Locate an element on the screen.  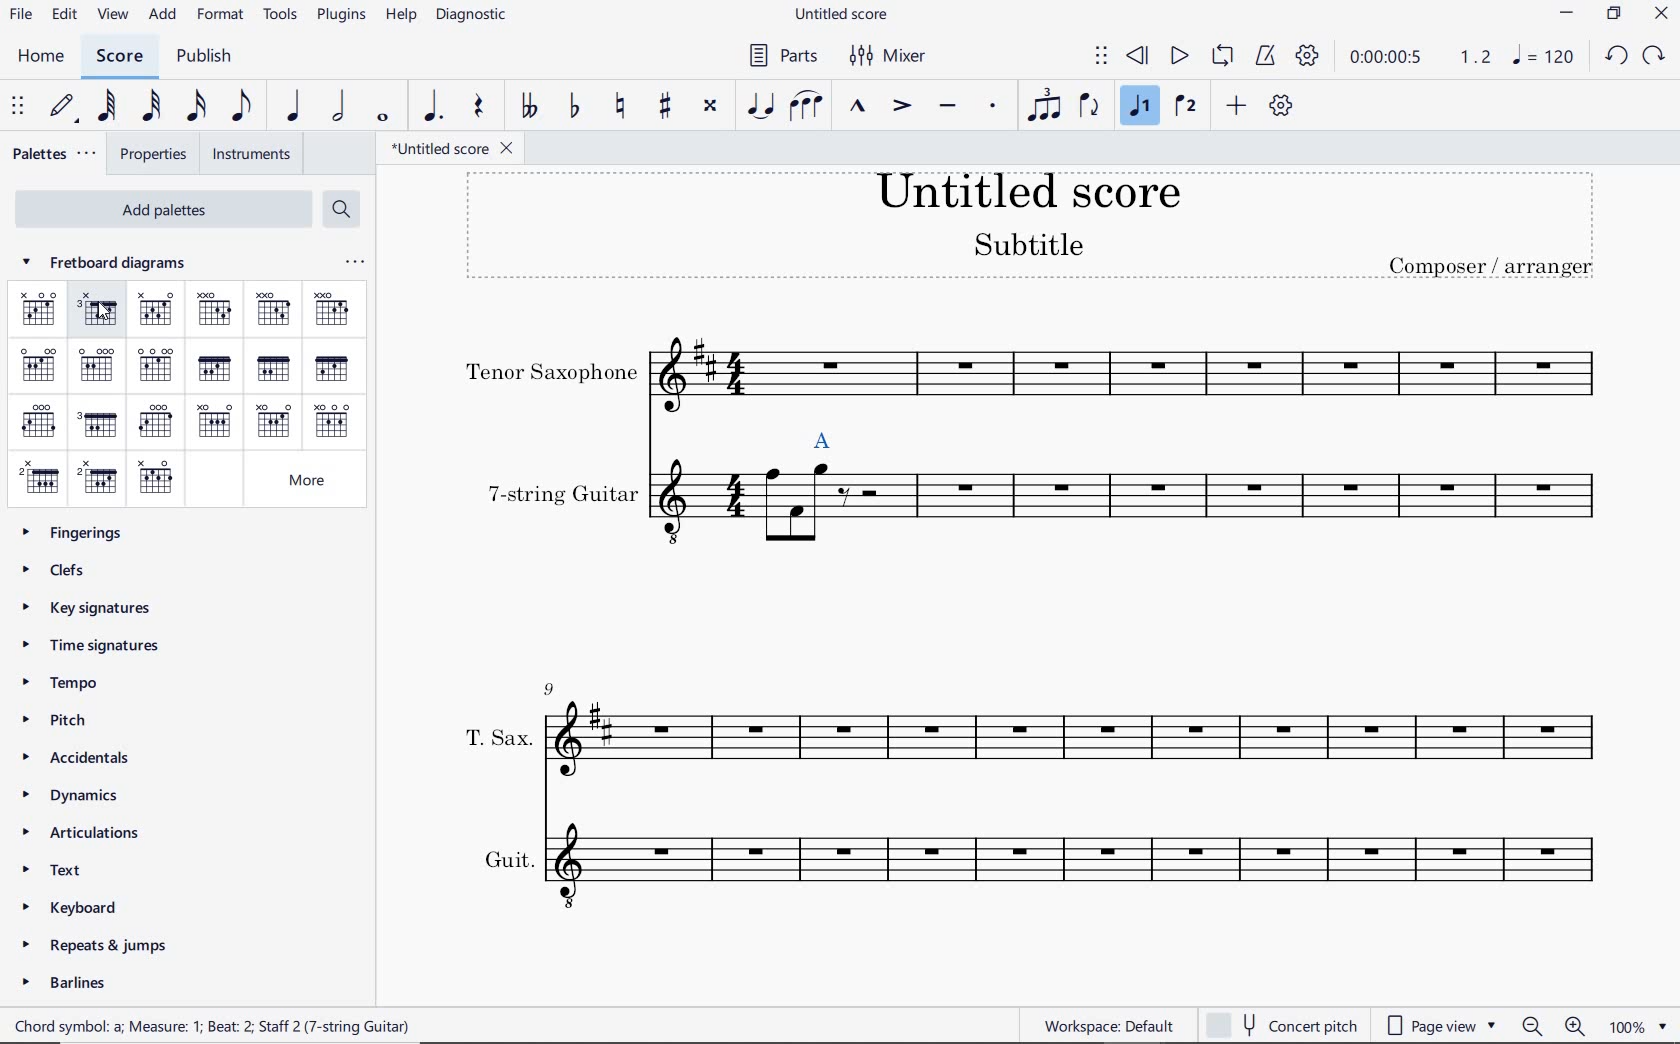
FILE is located at coordinates (21, 16).